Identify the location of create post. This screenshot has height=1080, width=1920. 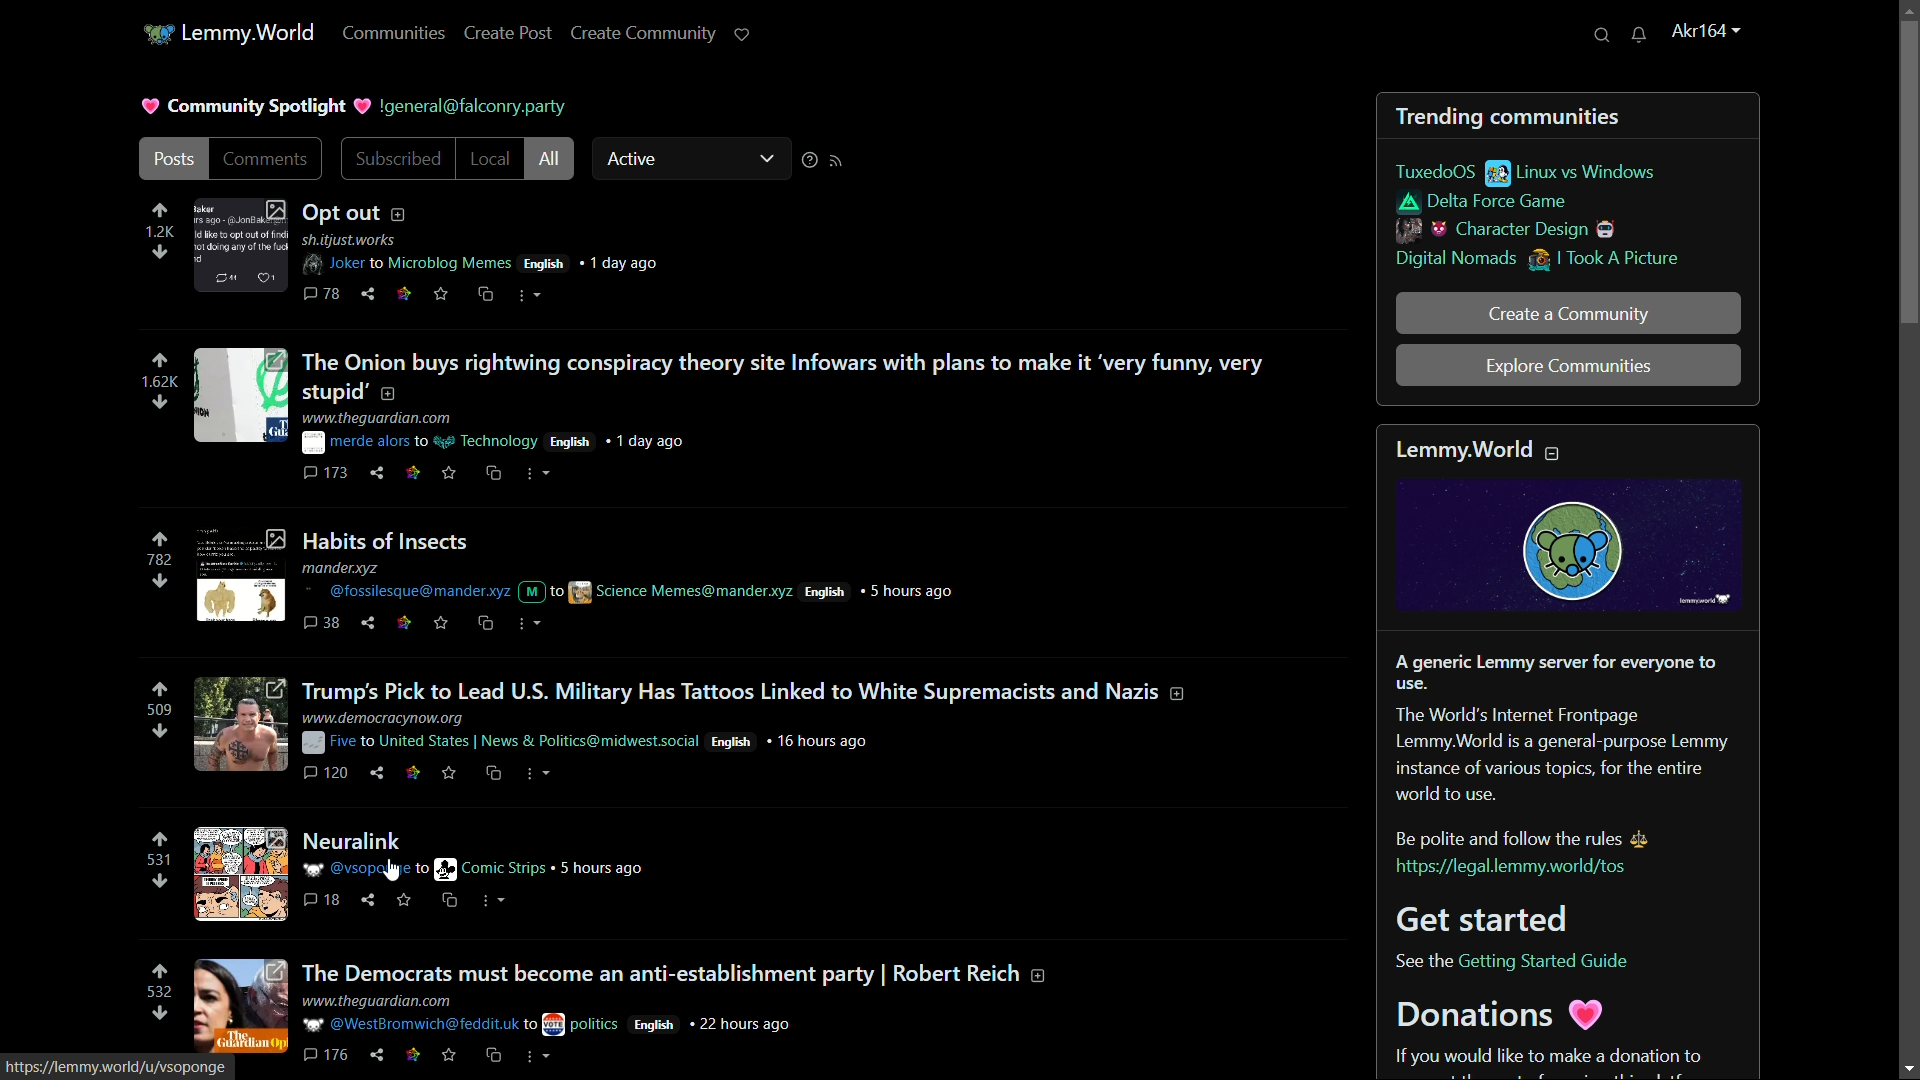
(511, 34).